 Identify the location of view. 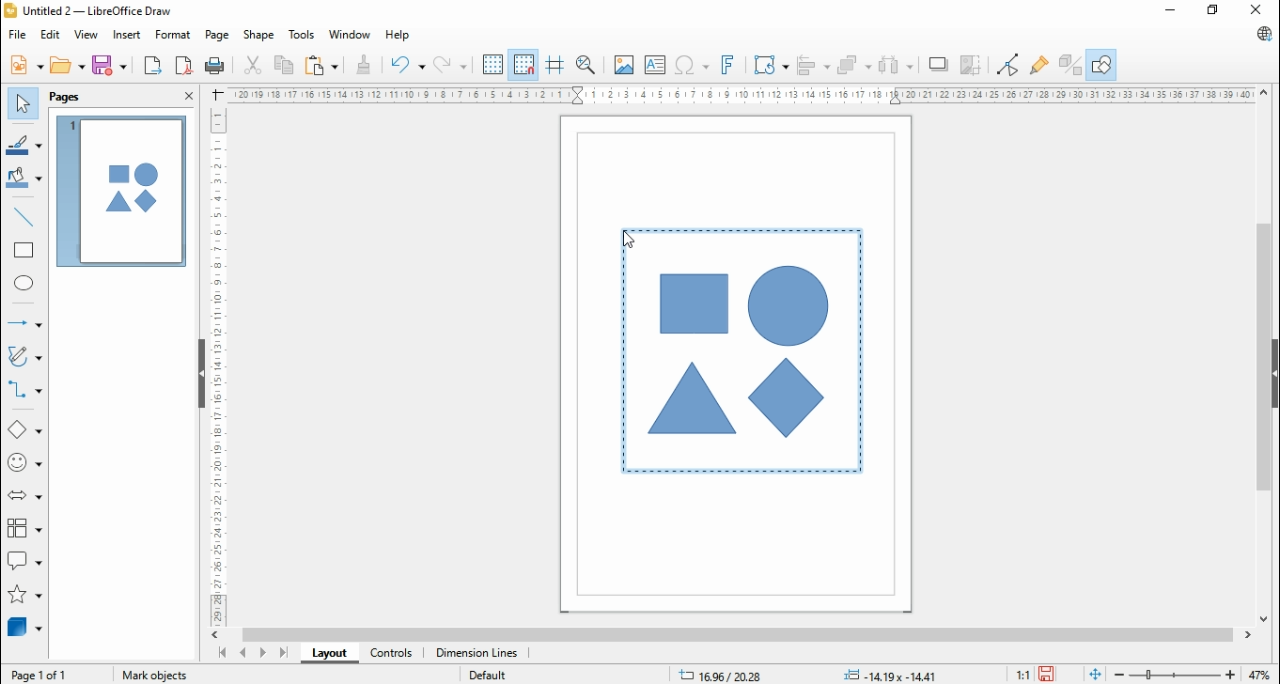
(87, 35).